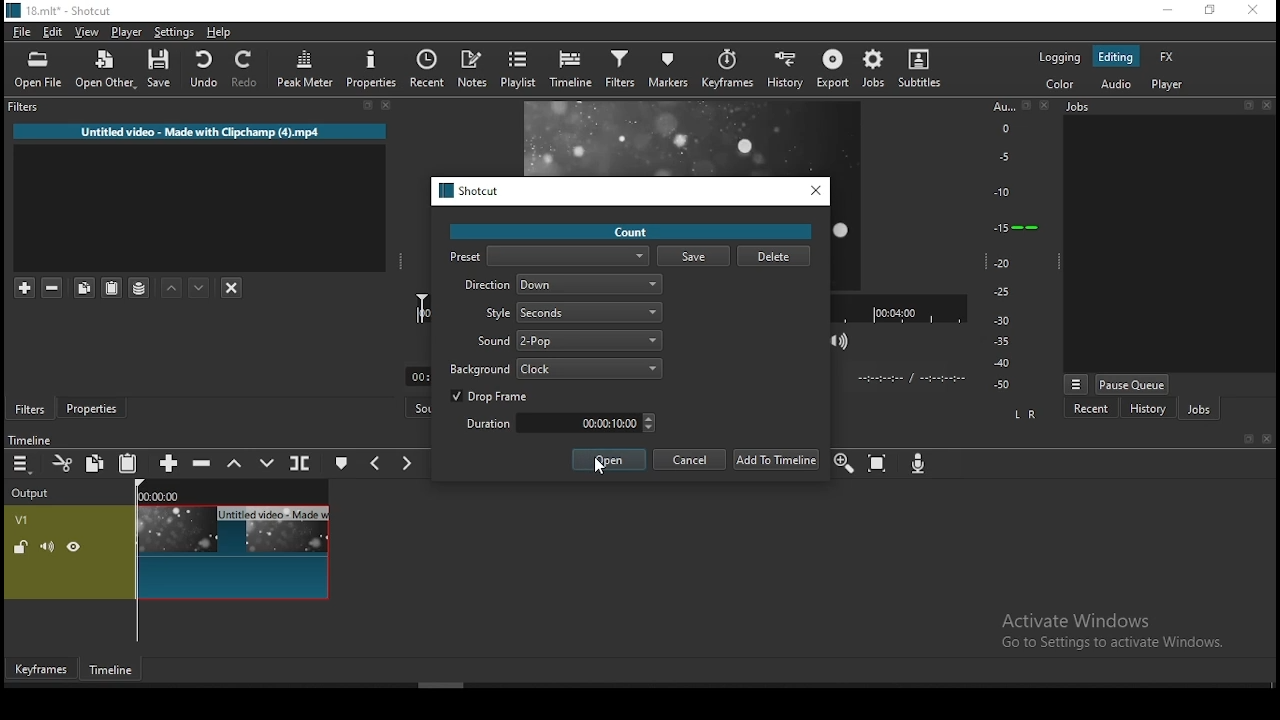 Image resolution: width=1280 pixels, height=720 pixels. Describe the element at coordinates (694, 256) in the screenshot. I see `save` at that location.